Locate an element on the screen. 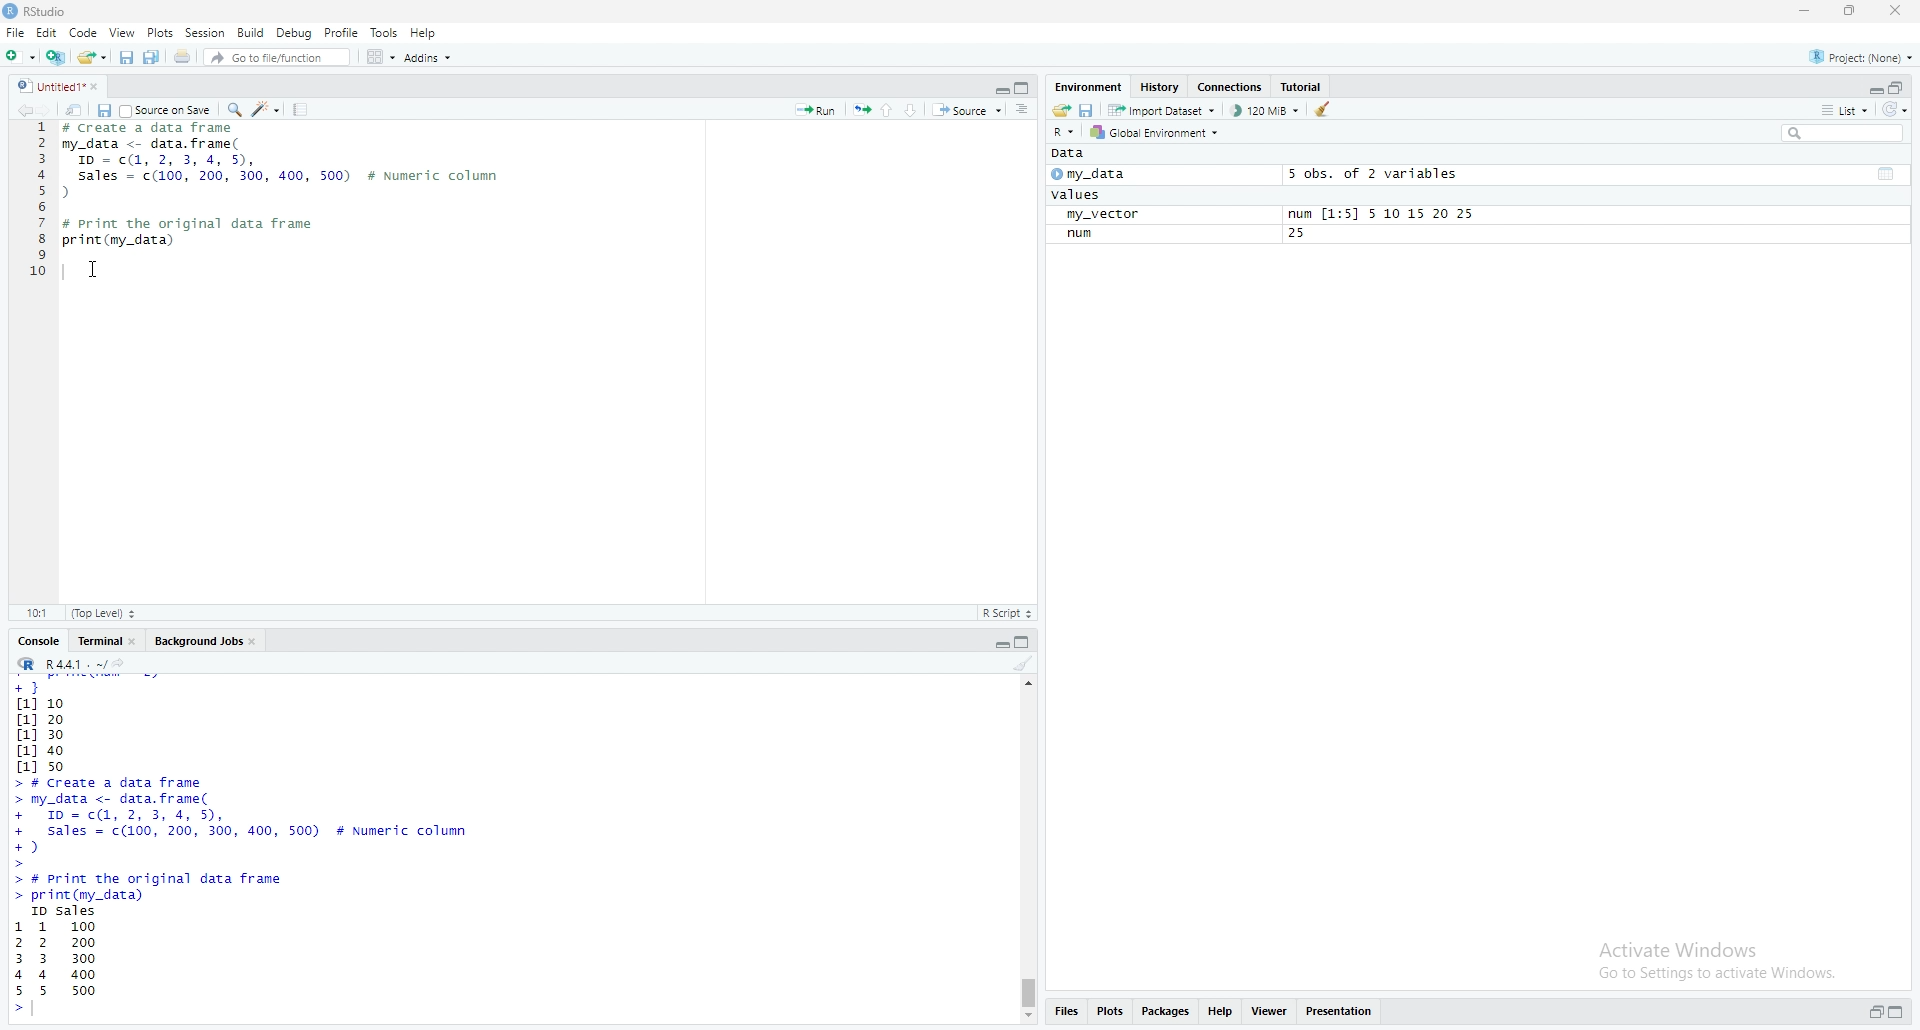 Image resolution: width=1920 pixels, height=1030 pixels. source the contents of the active document is located at coordinates (969, 111).